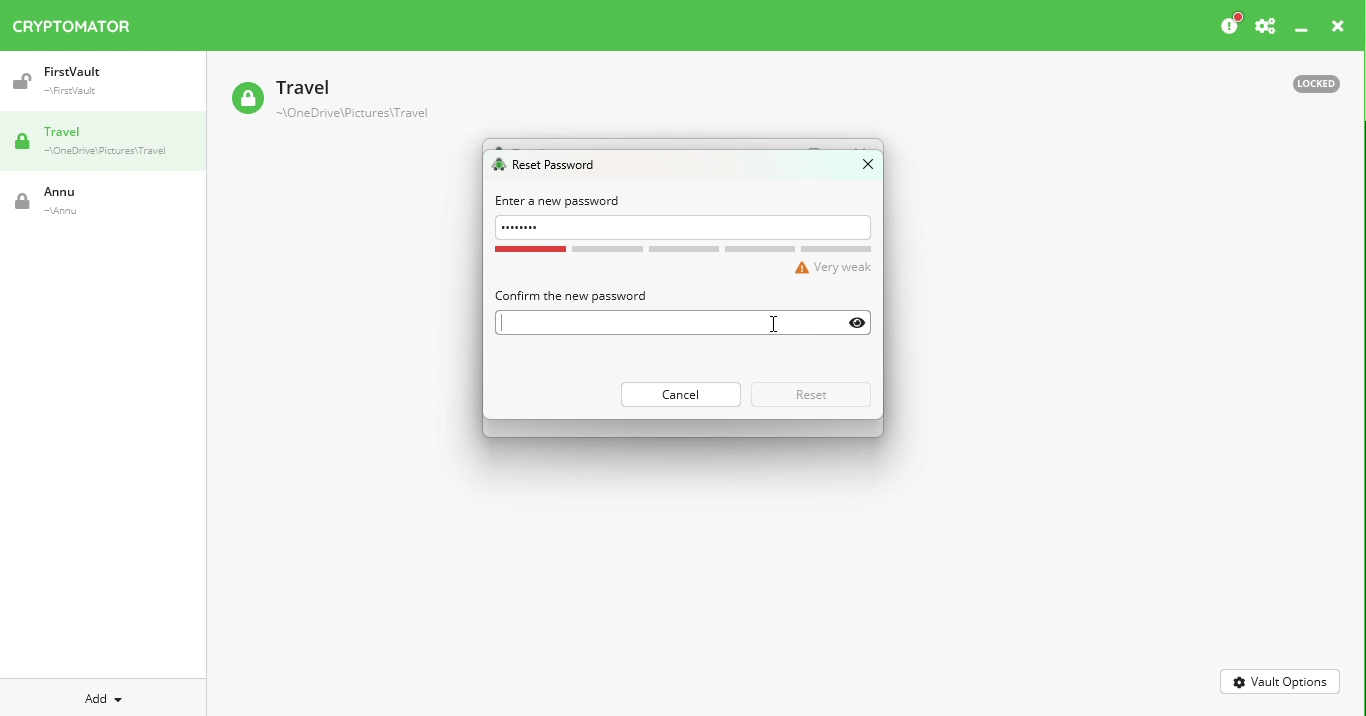  Describe the element at coordinates (570, 295) in the screenshot. I see `Confirm the new password` at that location.